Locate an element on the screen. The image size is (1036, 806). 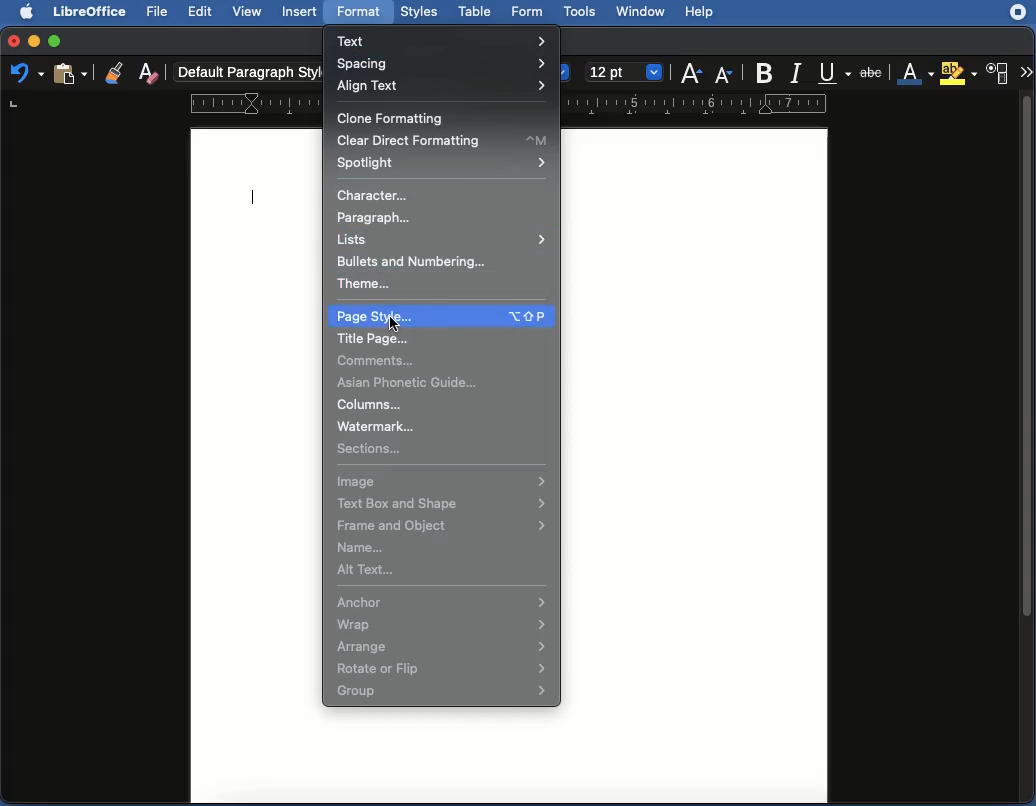
Form is located at coordinates (530, 11).